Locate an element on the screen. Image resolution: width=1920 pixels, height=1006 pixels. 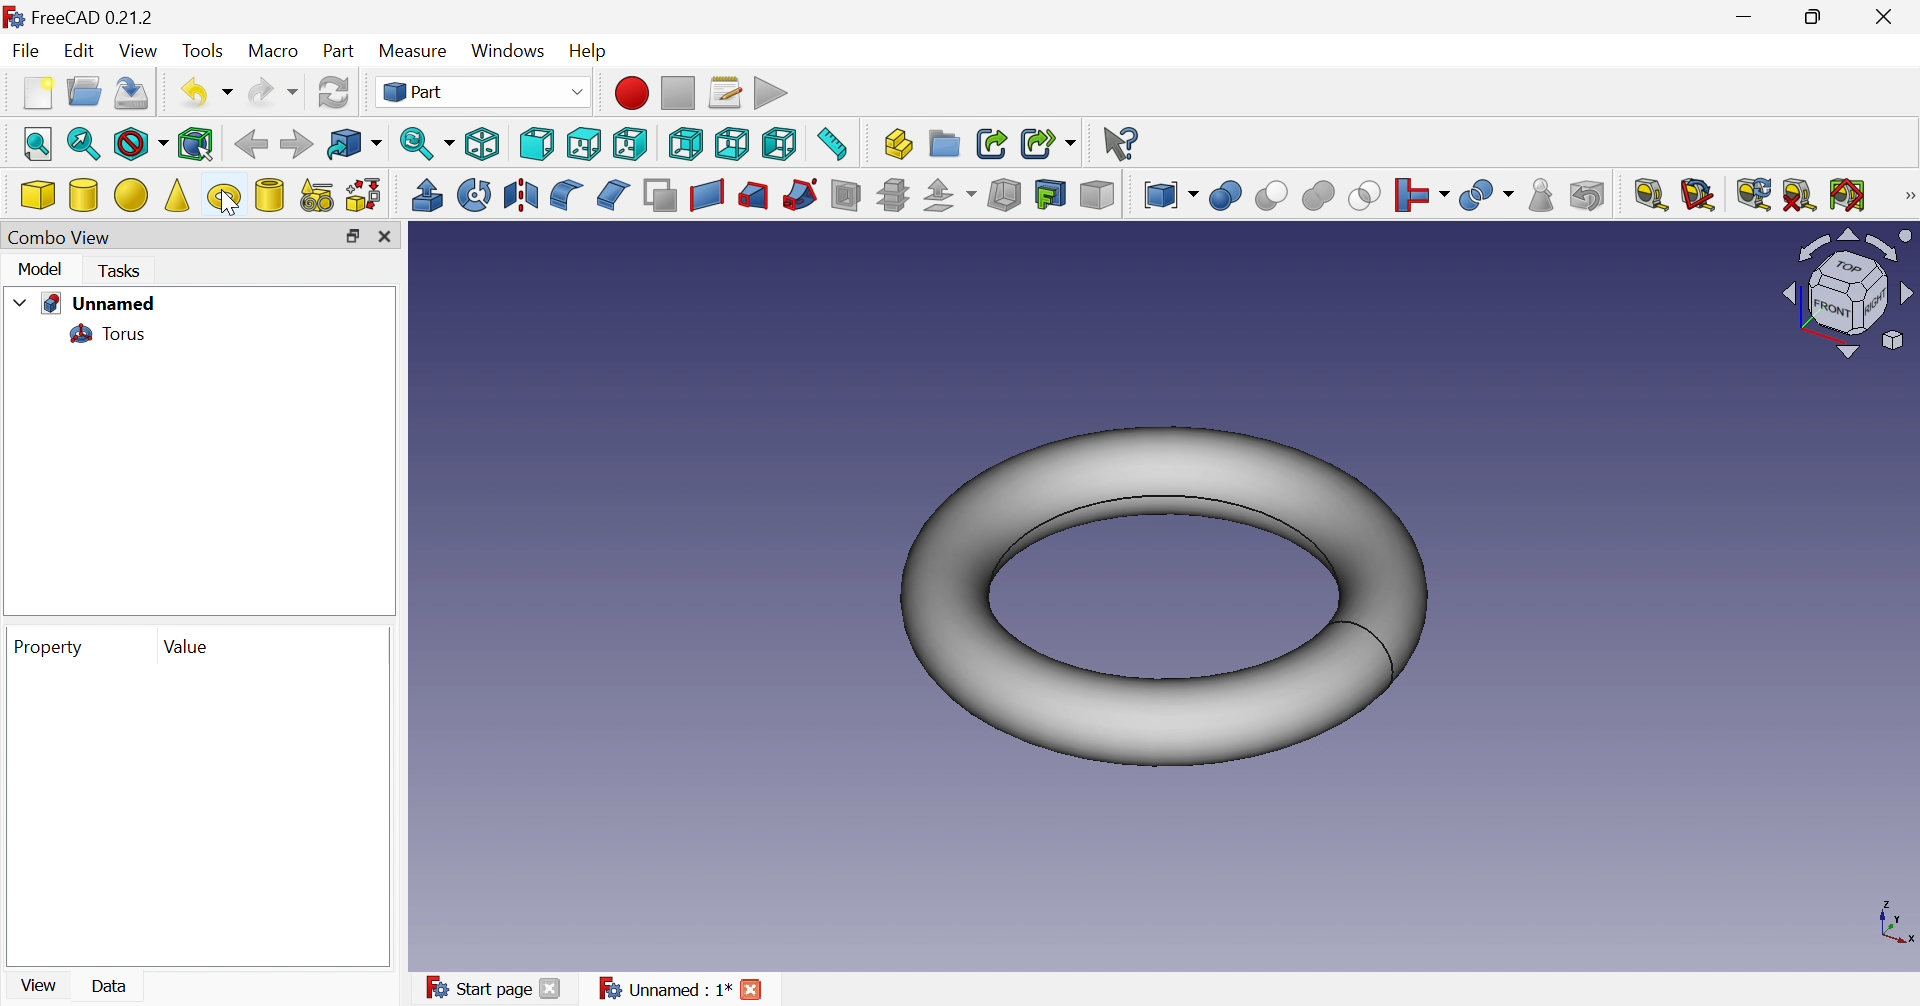
Toggle all is located at coordinates (1848, 193).